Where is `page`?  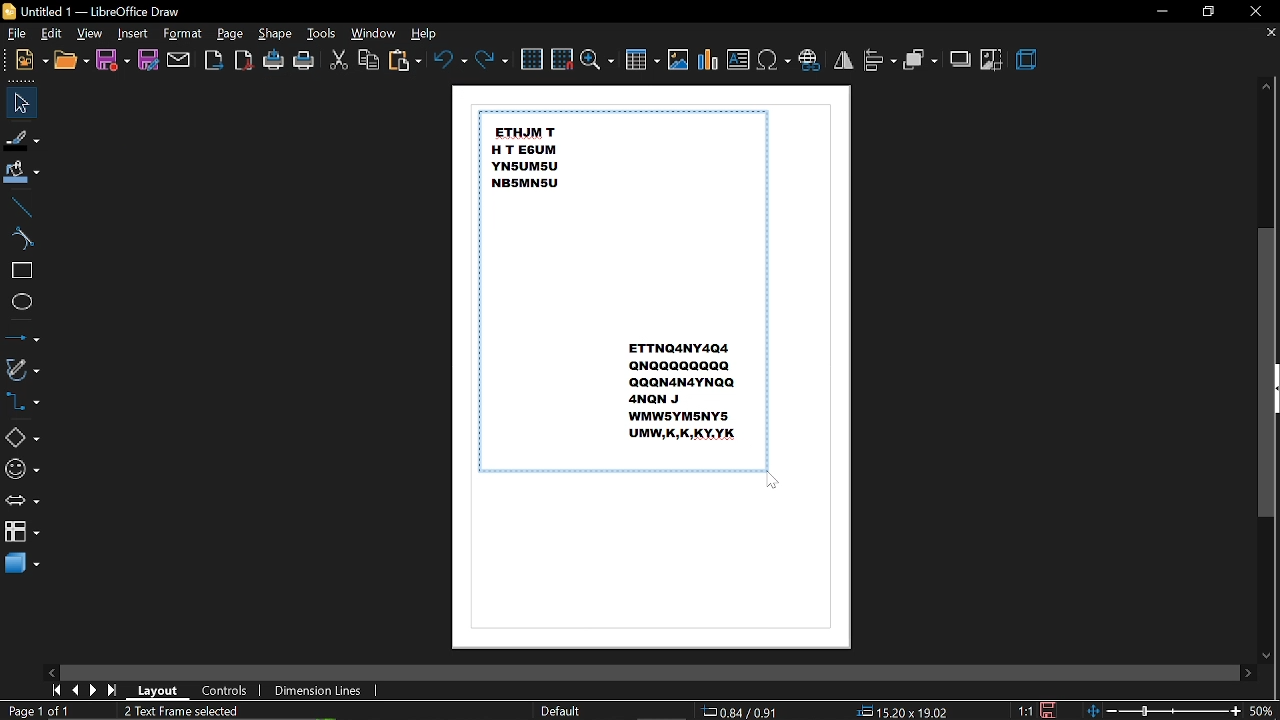
page is located at coordinates (230, 33).